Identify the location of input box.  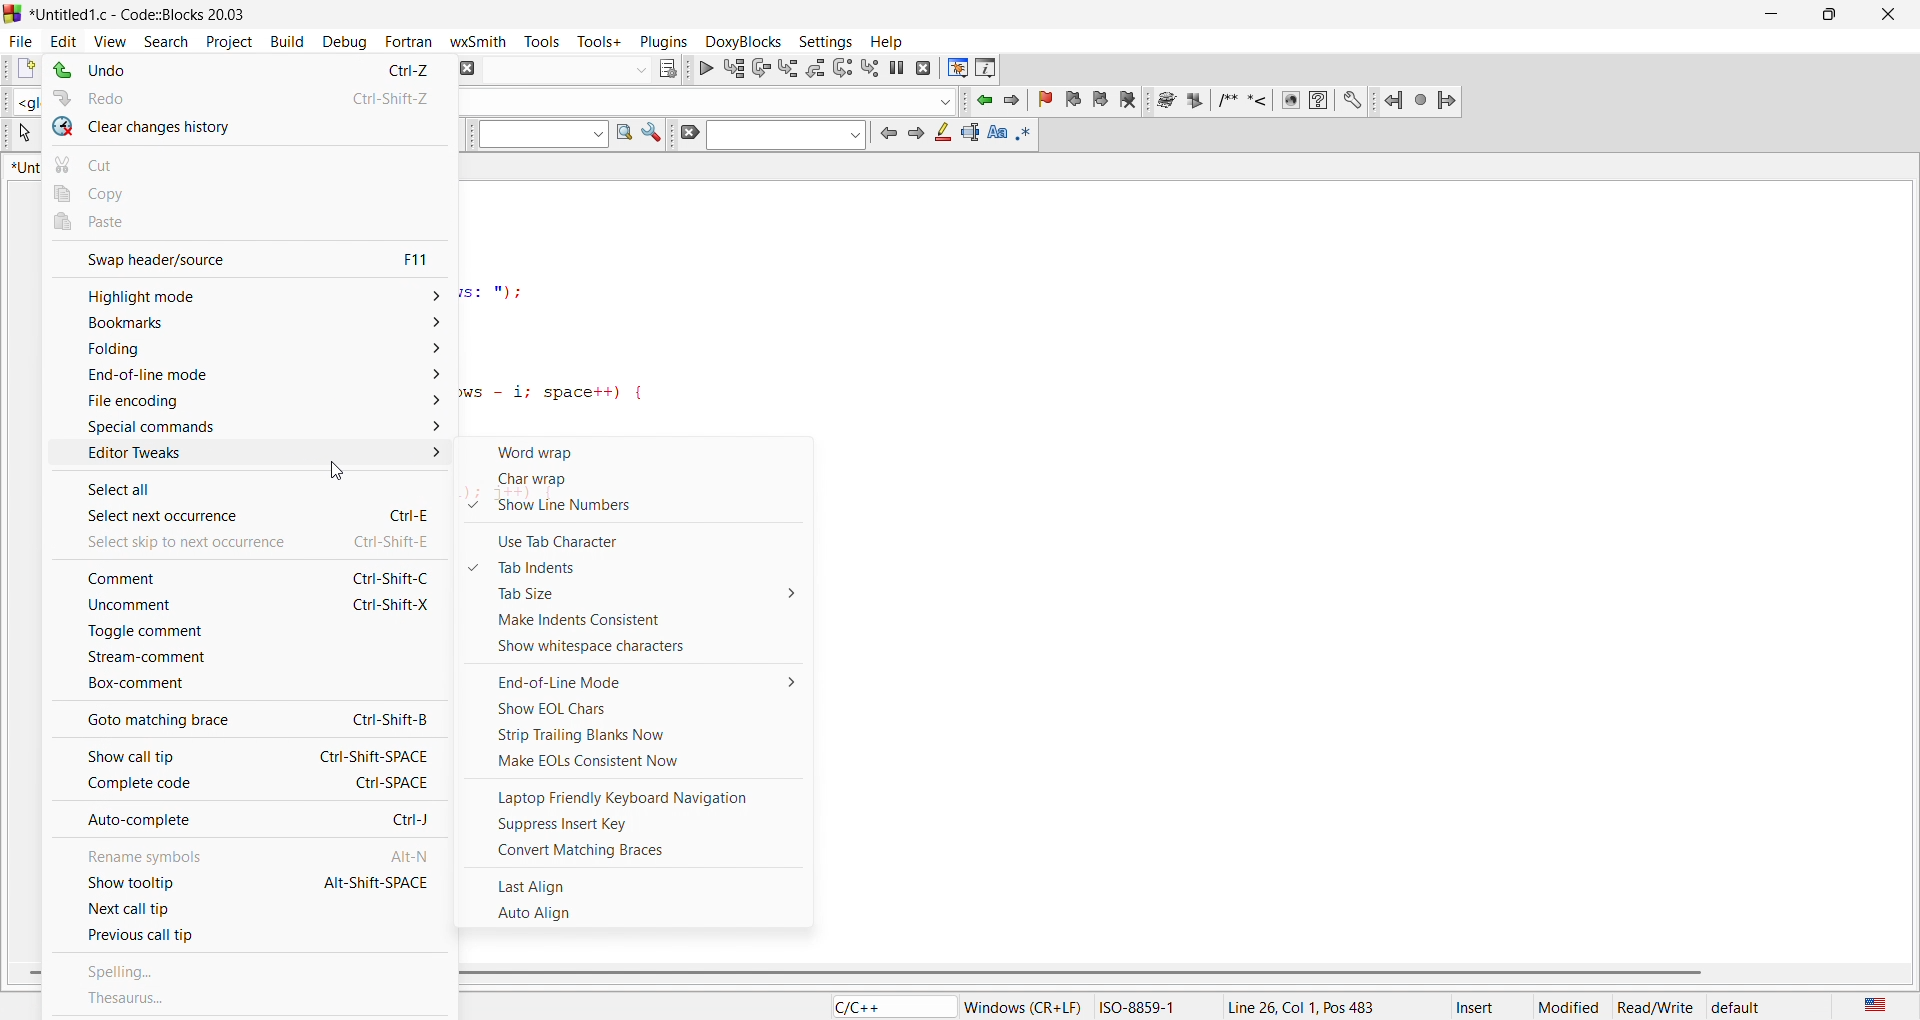
(536, 138).